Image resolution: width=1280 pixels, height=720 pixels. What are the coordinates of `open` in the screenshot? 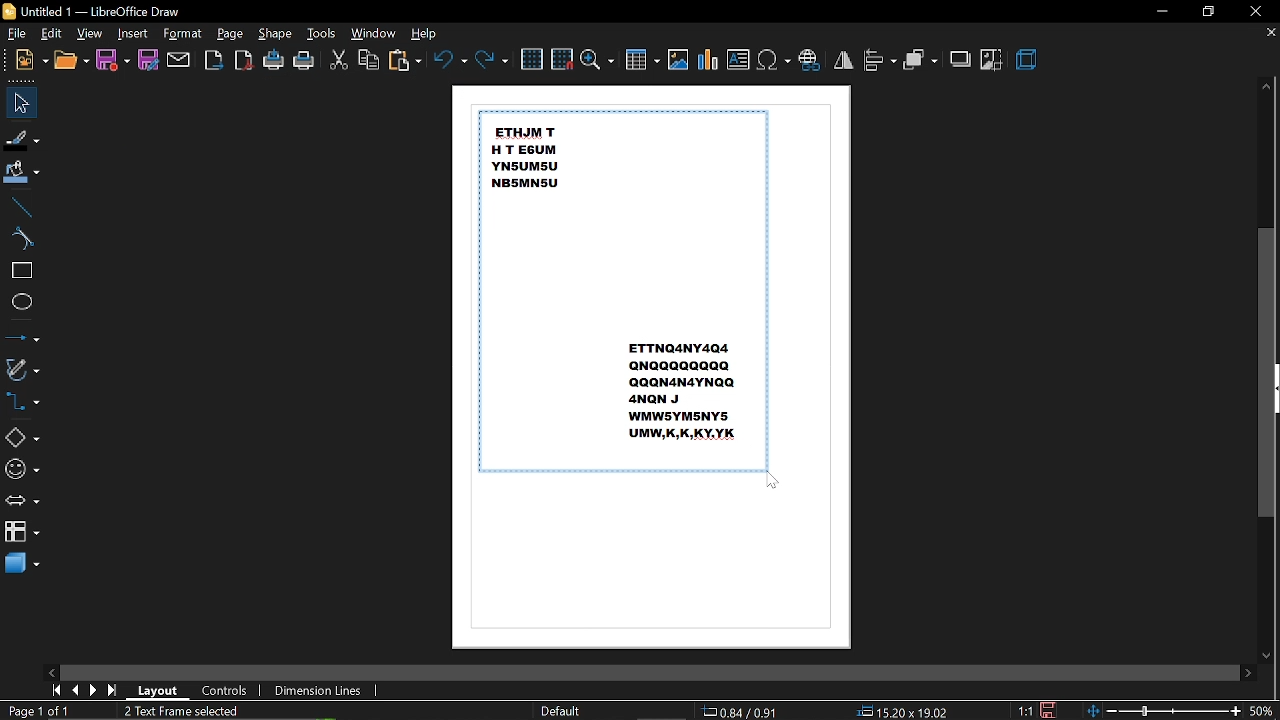 It's located at (71, 62).